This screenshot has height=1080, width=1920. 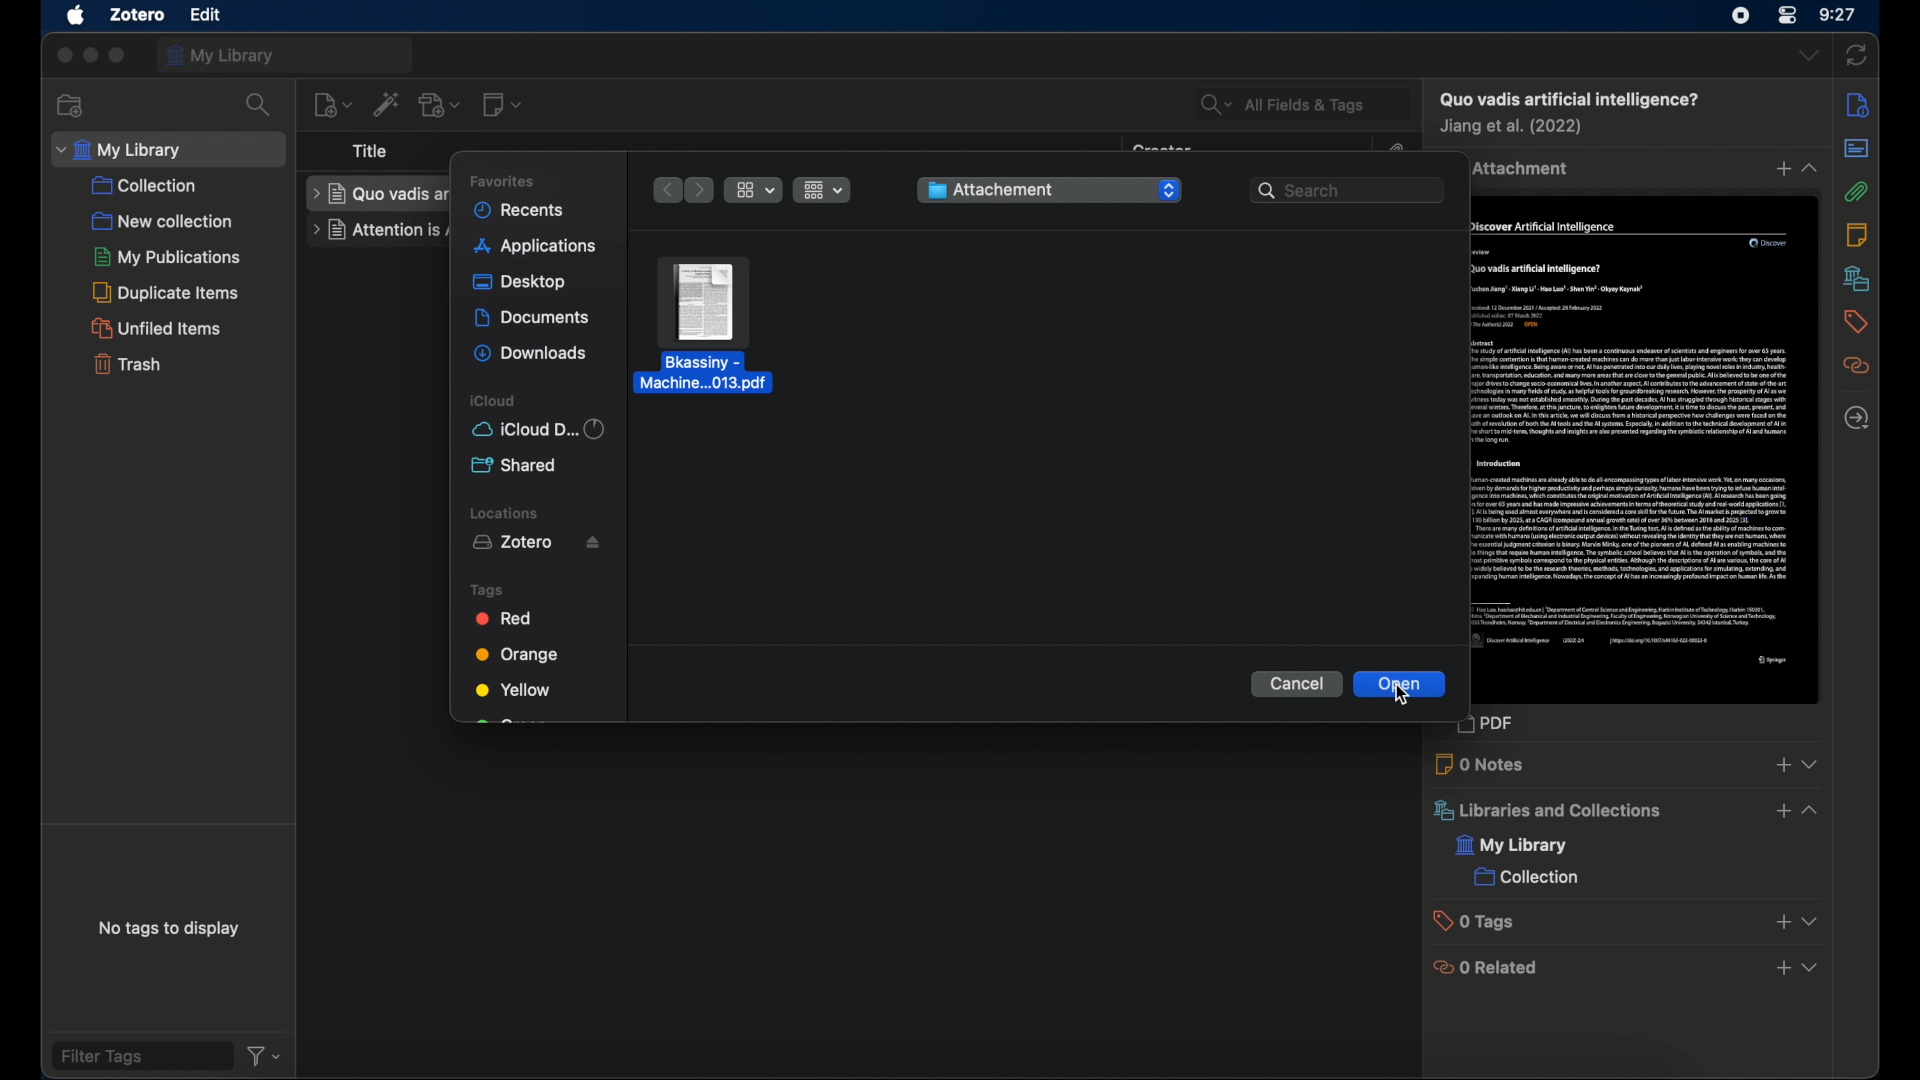 What do you see at coordinates (1647, 452) in the screenshot?
I see `journal item preview` at bounding box center [1647, 452].